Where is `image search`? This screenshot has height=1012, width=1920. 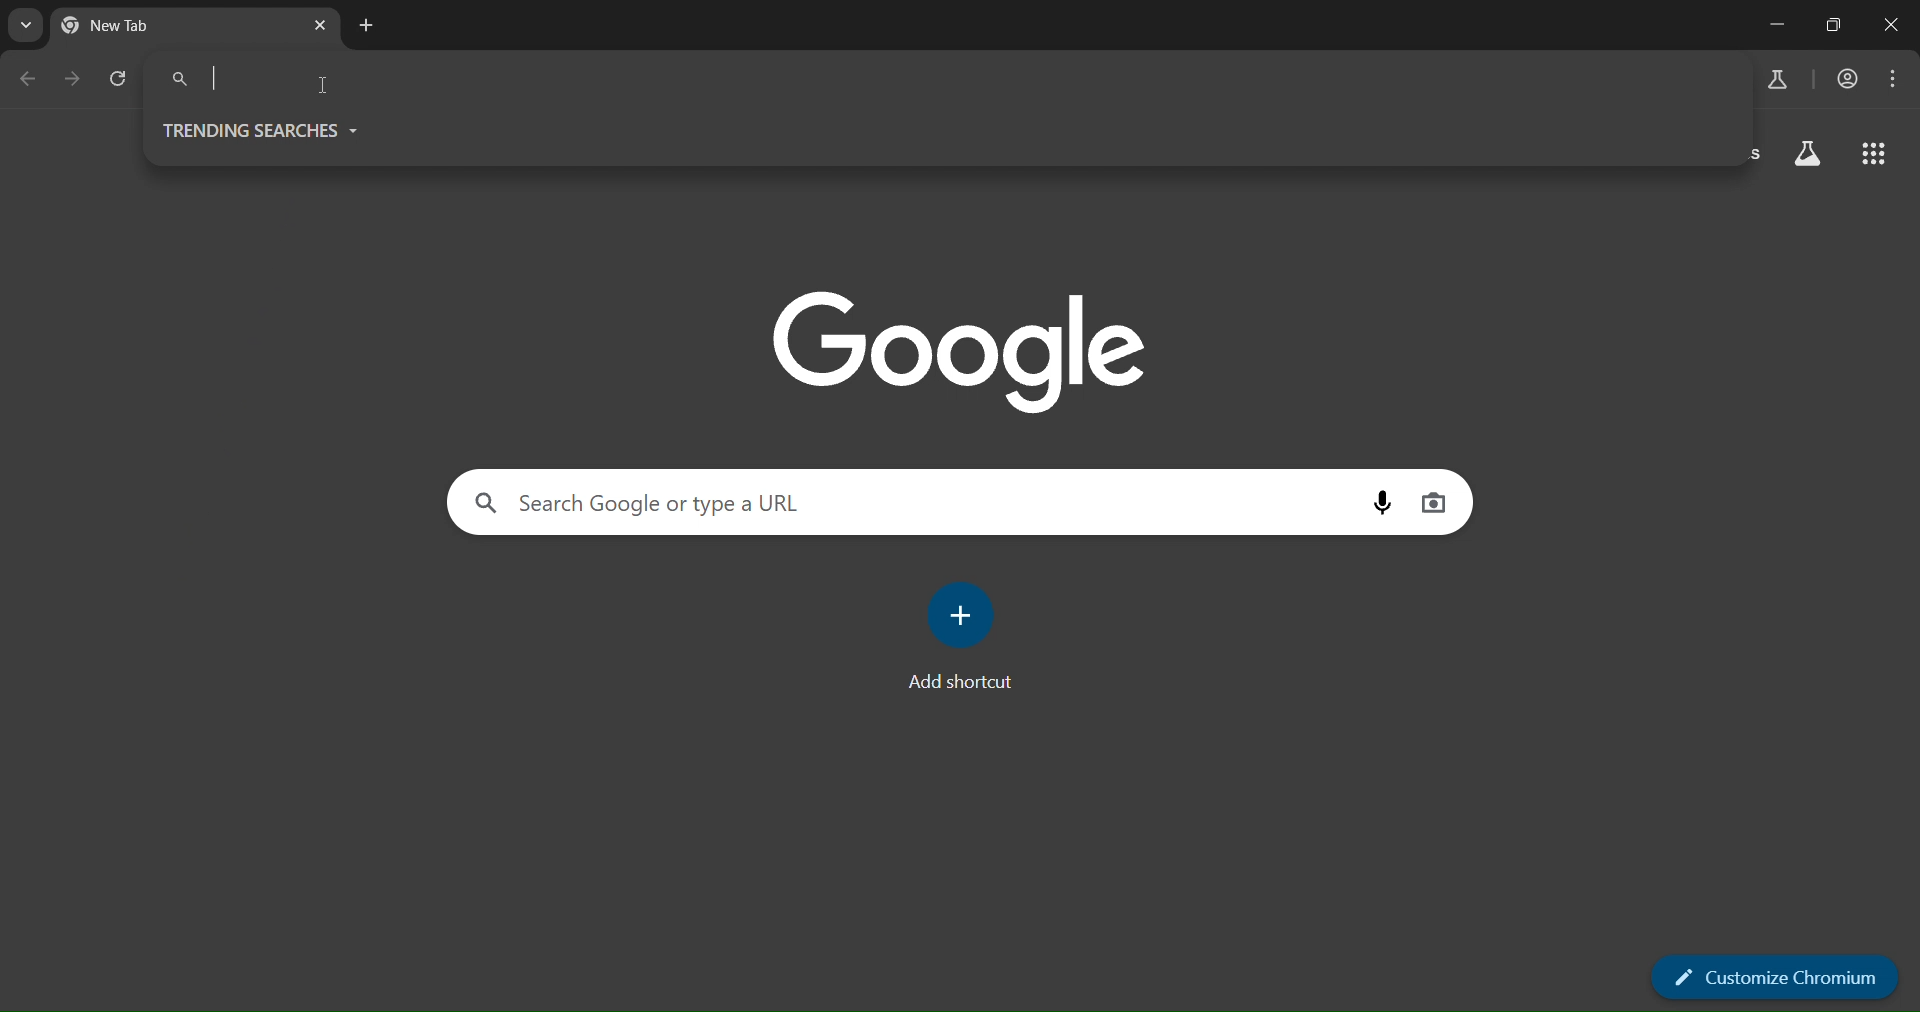
image search is located at coordinates (1438, 503).